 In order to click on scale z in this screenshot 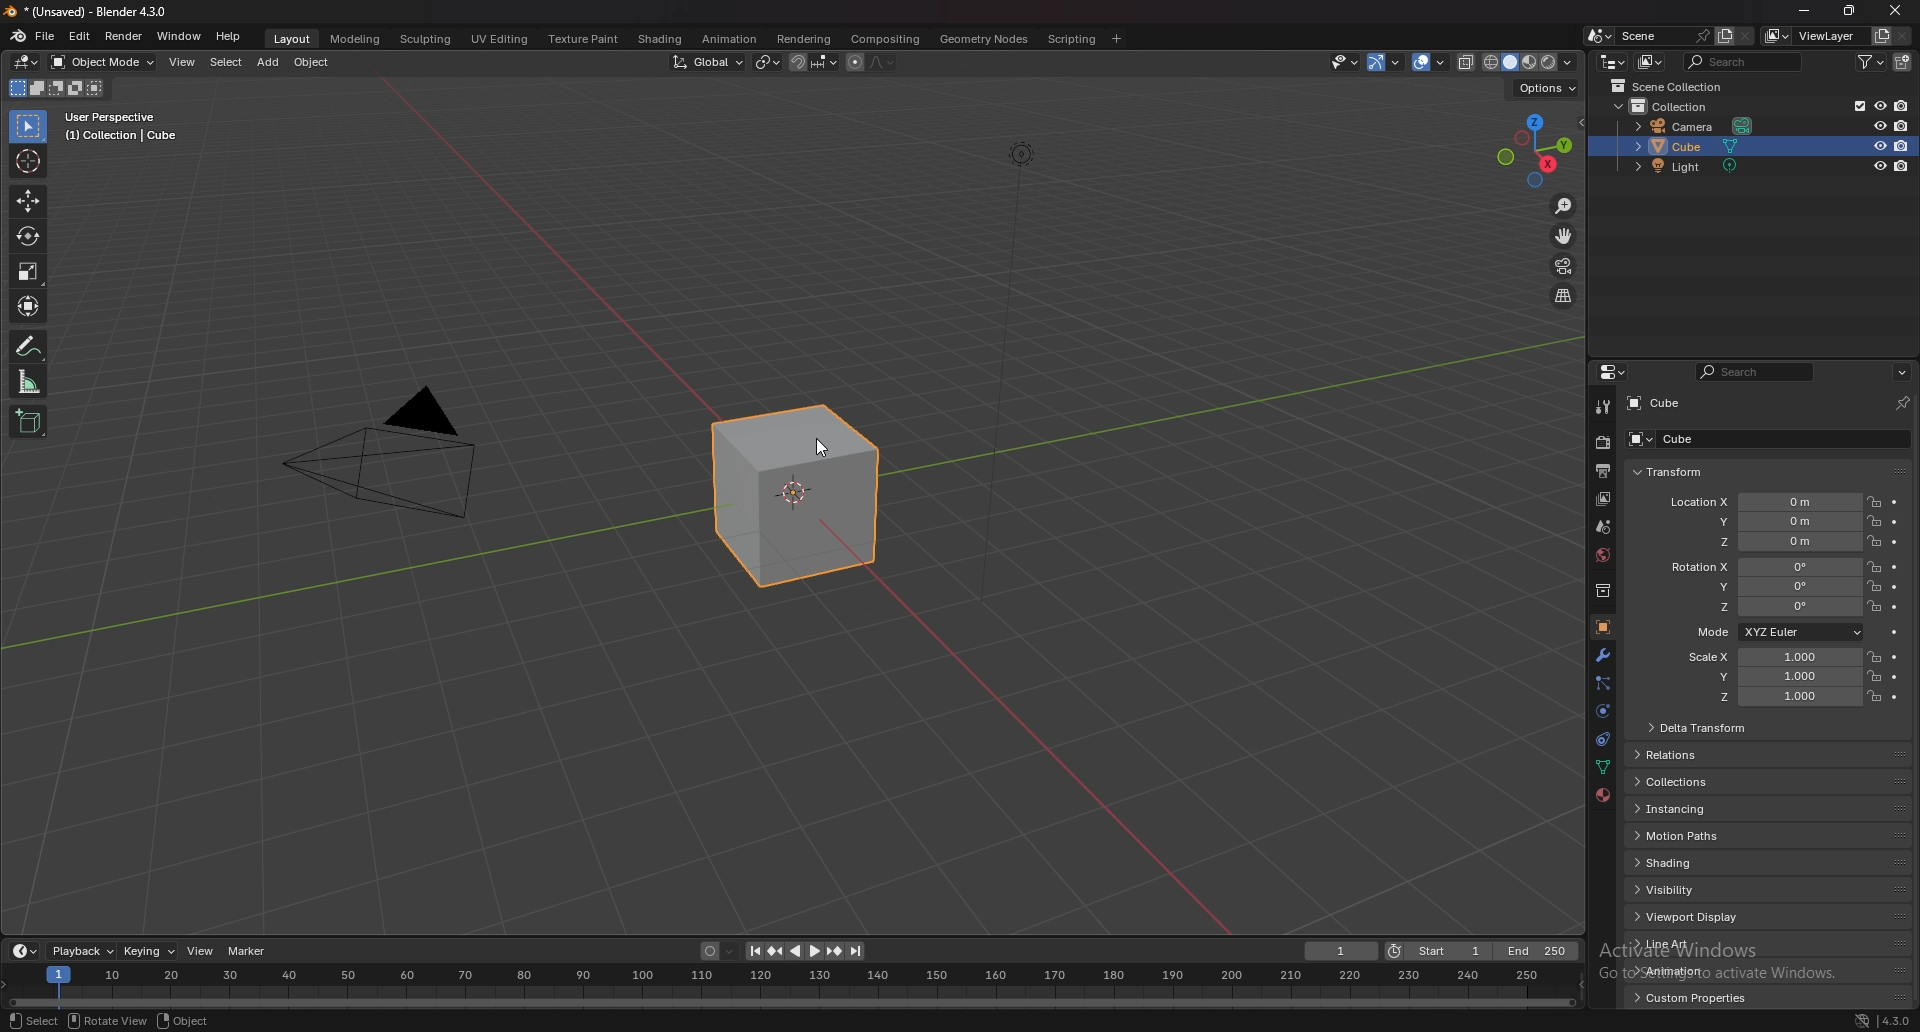, I will do `click(1772, 697)`.